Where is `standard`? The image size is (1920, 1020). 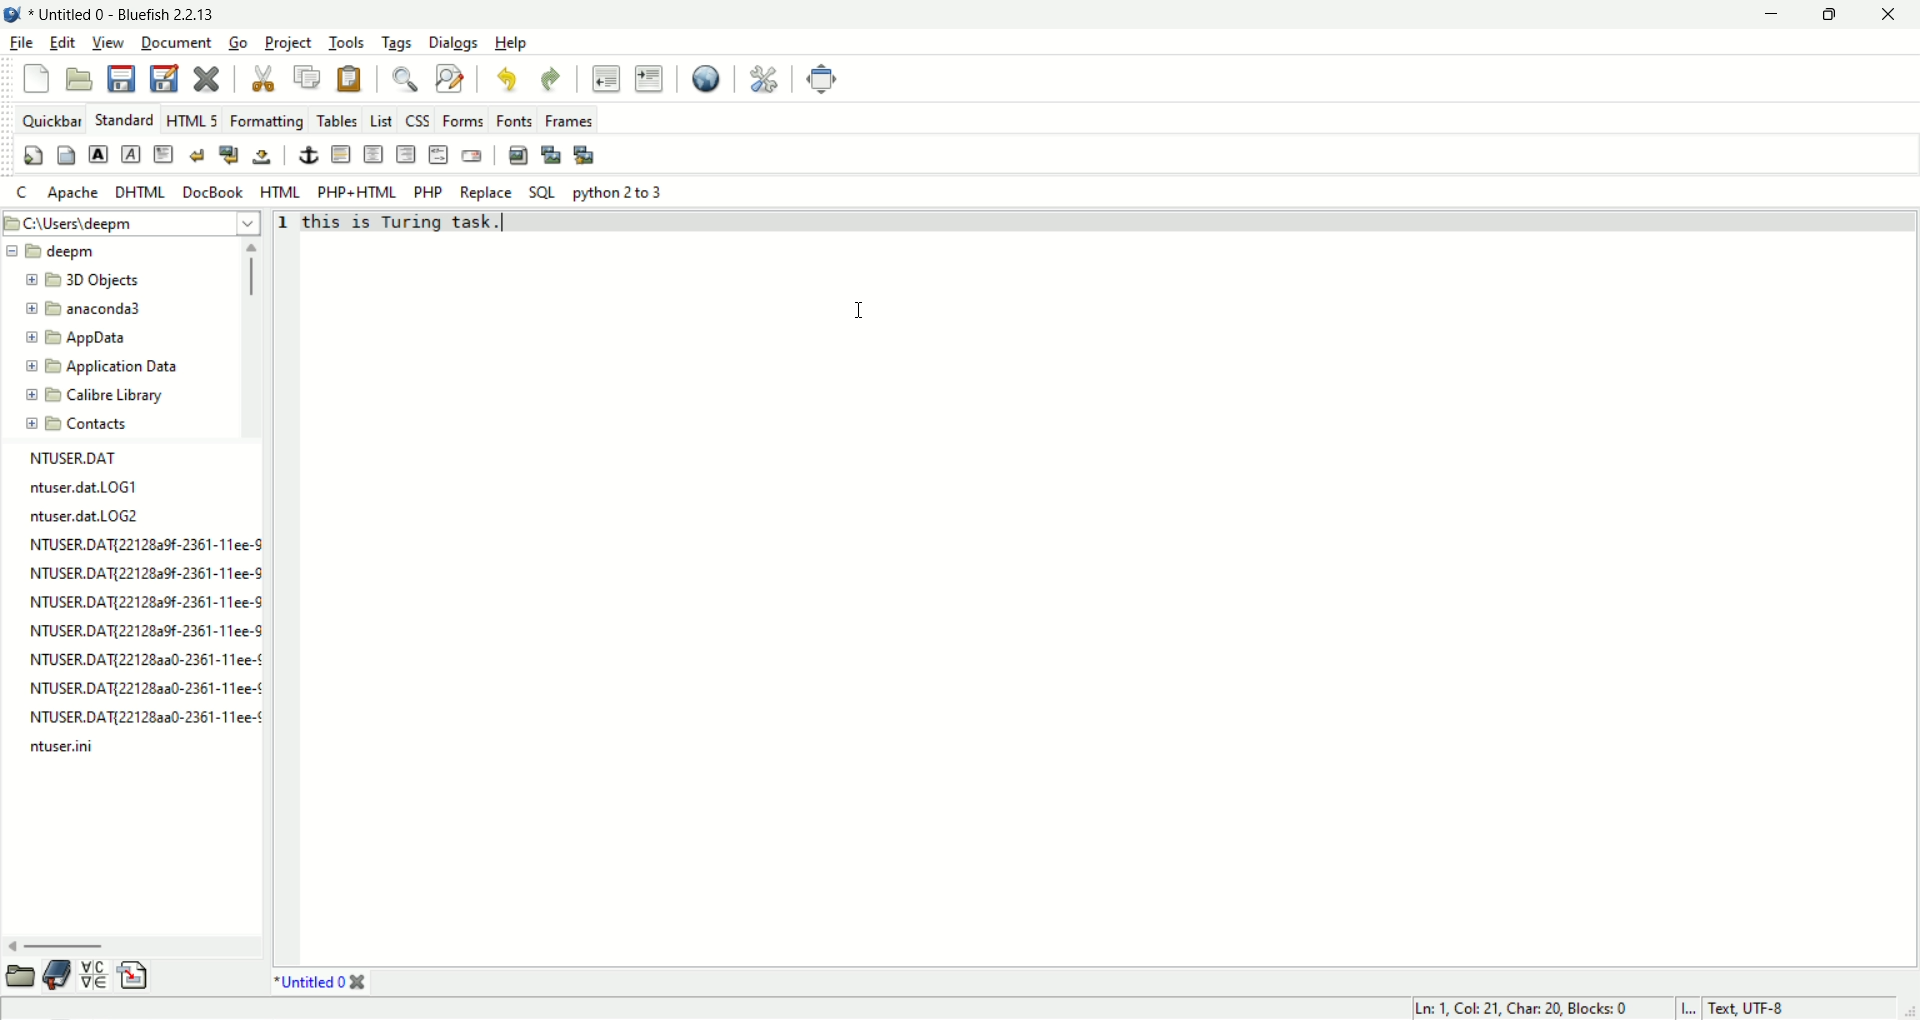
standard is located at coordinates (124, 118).